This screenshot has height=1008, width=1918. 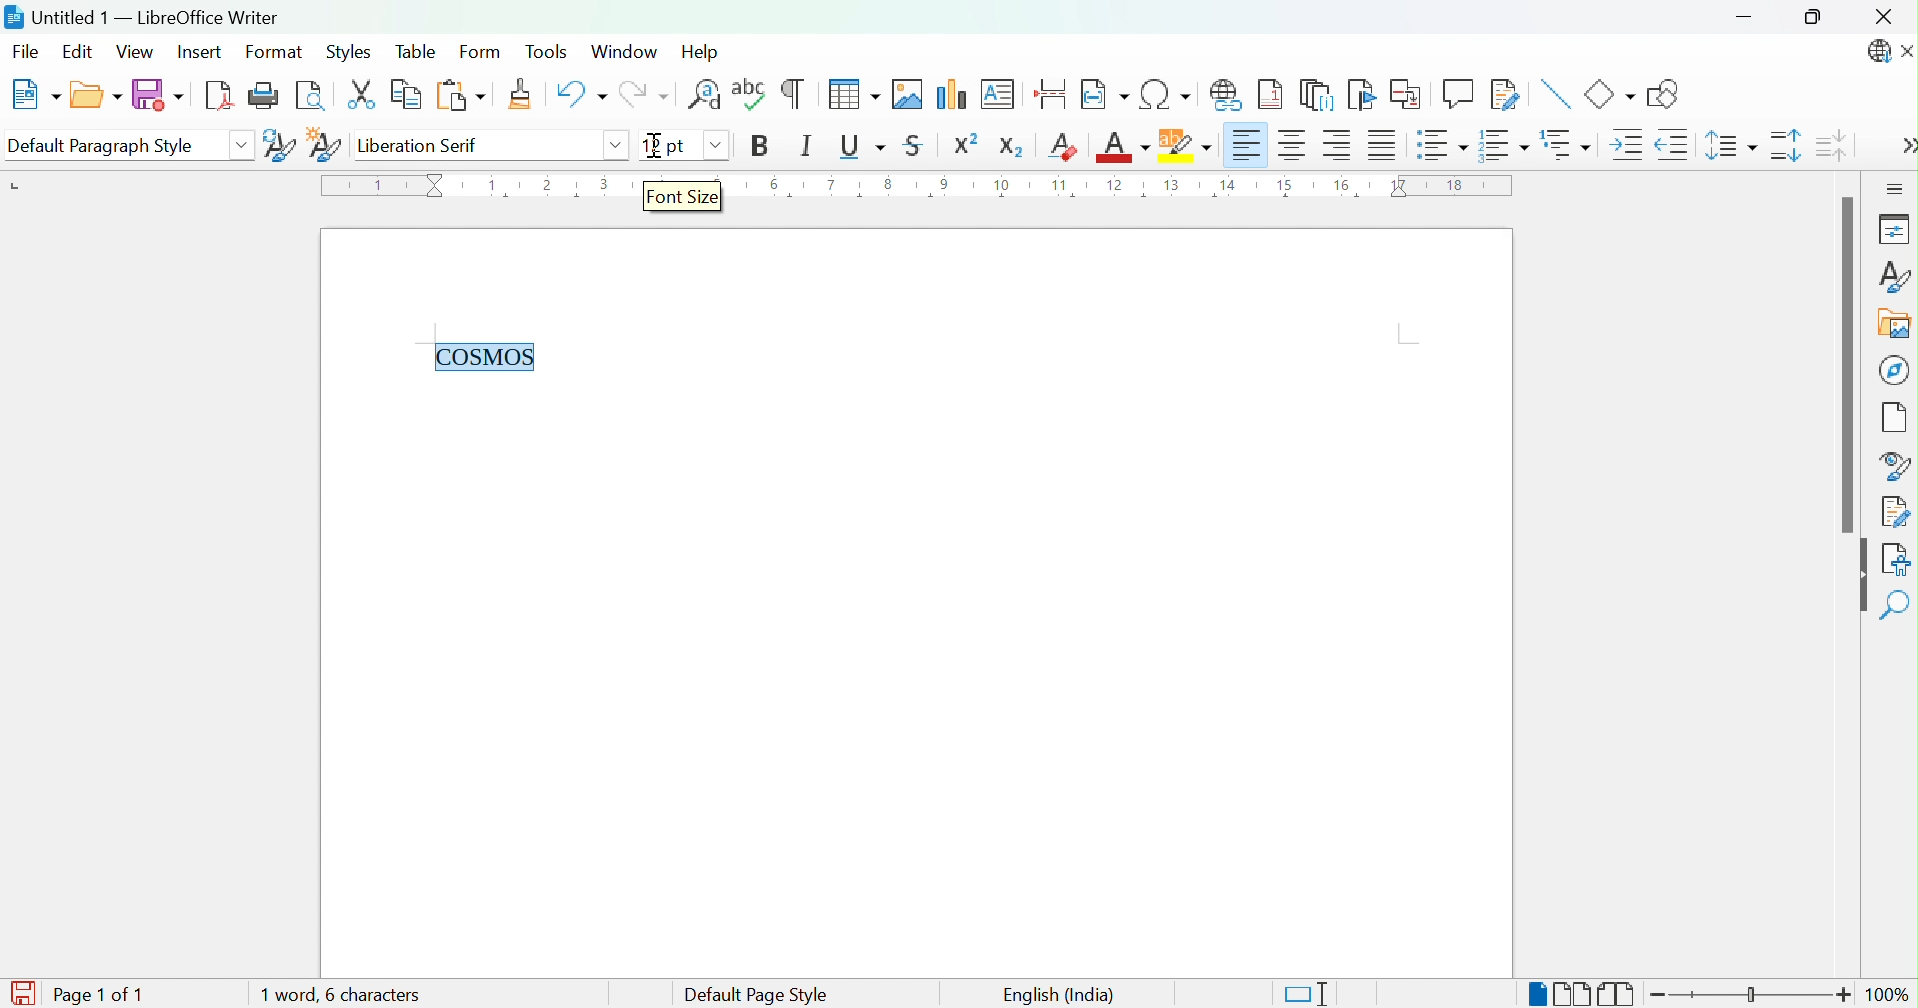 What do you see at coordinates (1786, 147) in the screenshot?
I see `Increase Paragraph Spacing` at bounding box center [1786, 147].